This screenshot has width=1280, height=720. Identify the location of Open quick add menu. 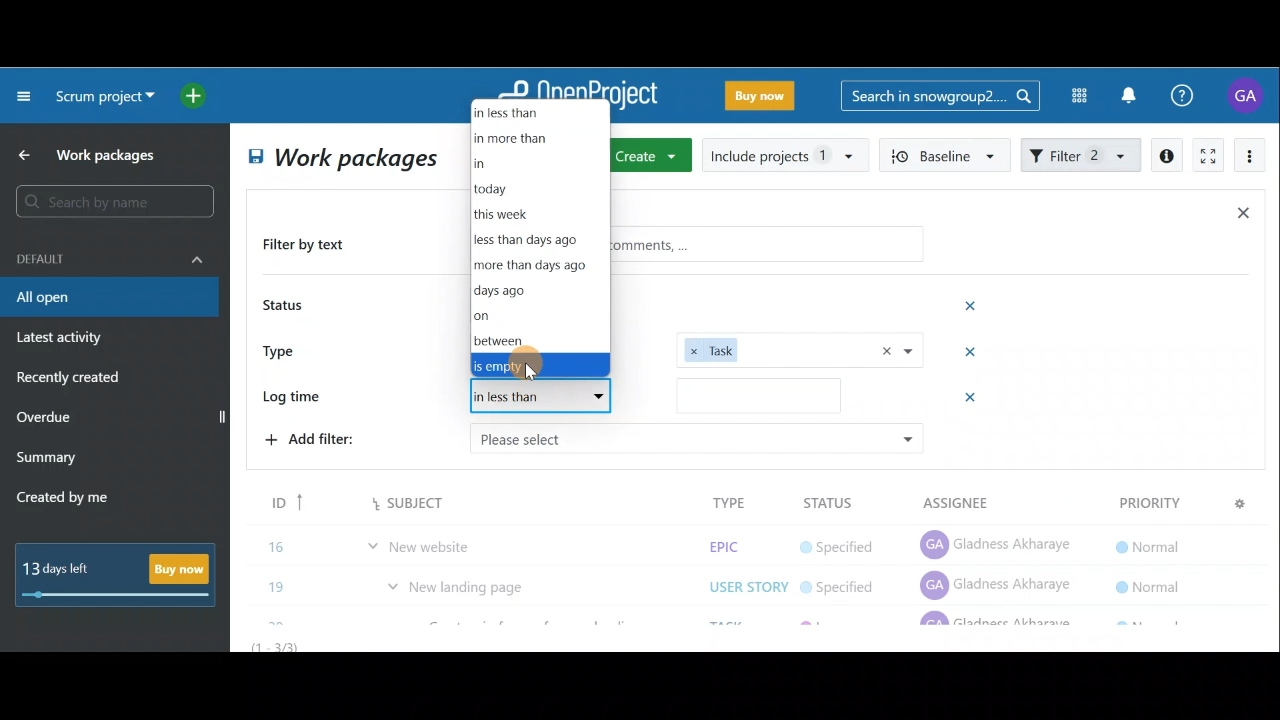
(197, 96).